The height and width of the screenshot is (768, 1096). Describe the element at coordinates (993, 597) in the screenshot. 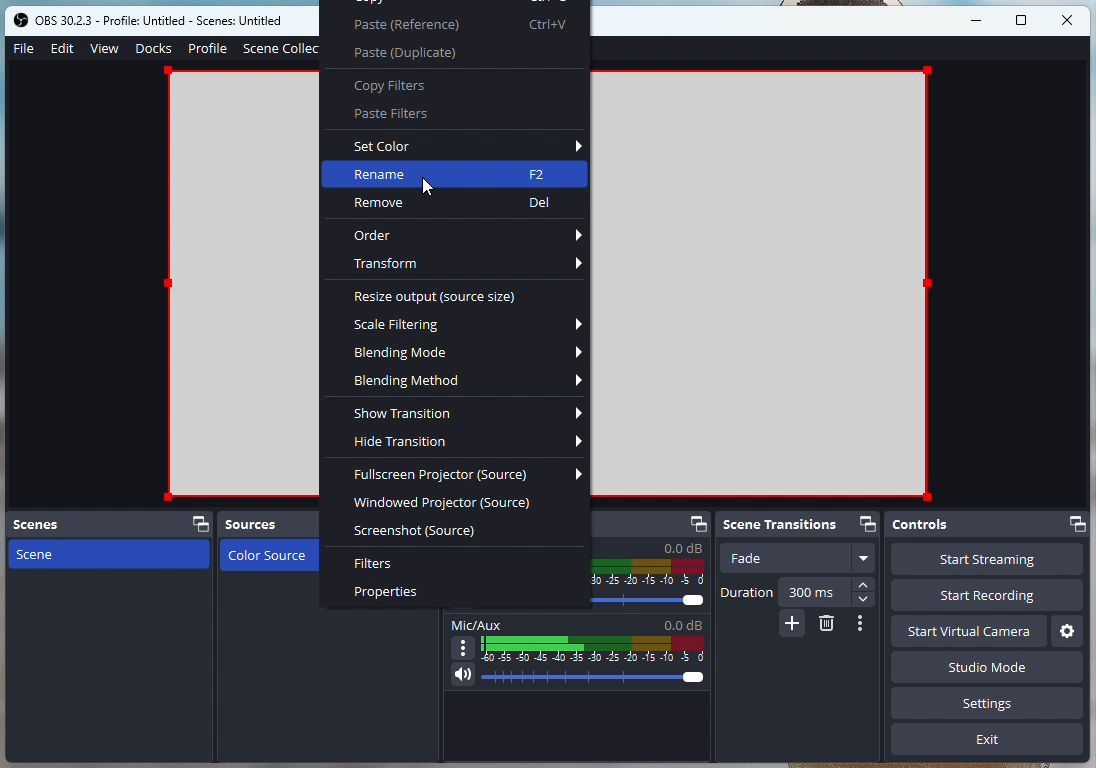

I see `Start recording` at that location.